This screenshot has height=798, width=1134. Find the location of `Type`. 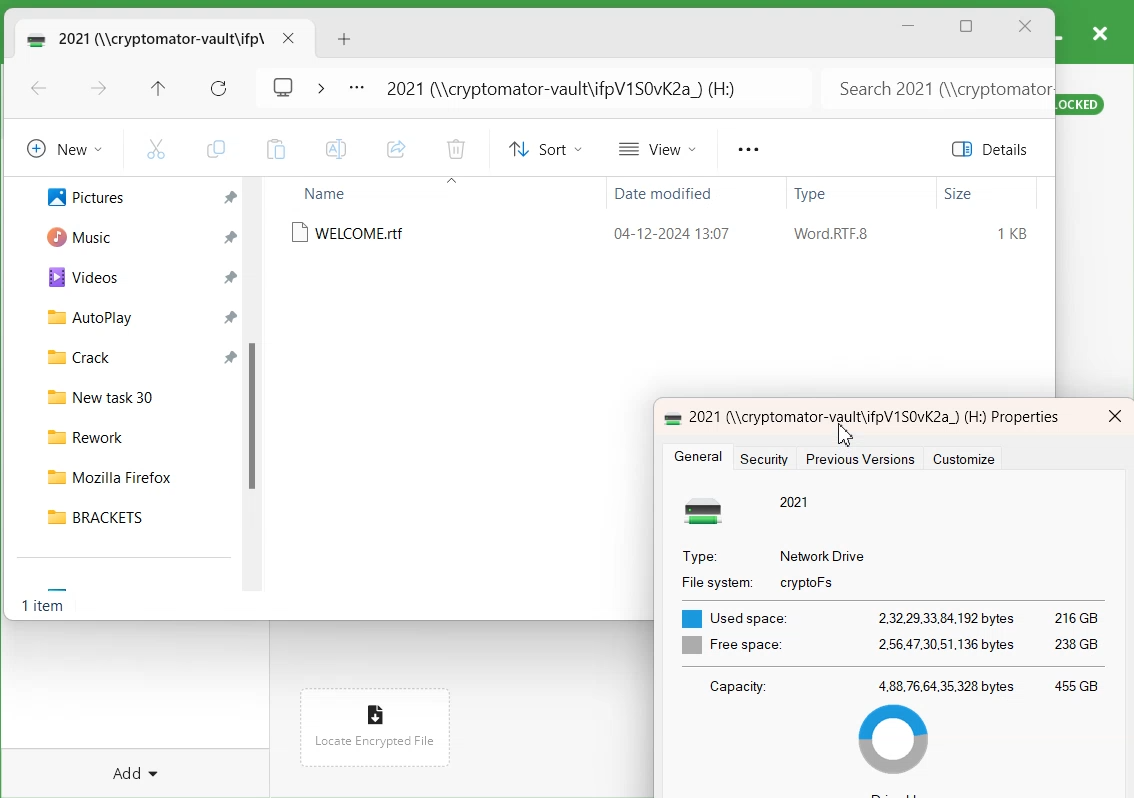

Type is located at coordinates (813, 196).